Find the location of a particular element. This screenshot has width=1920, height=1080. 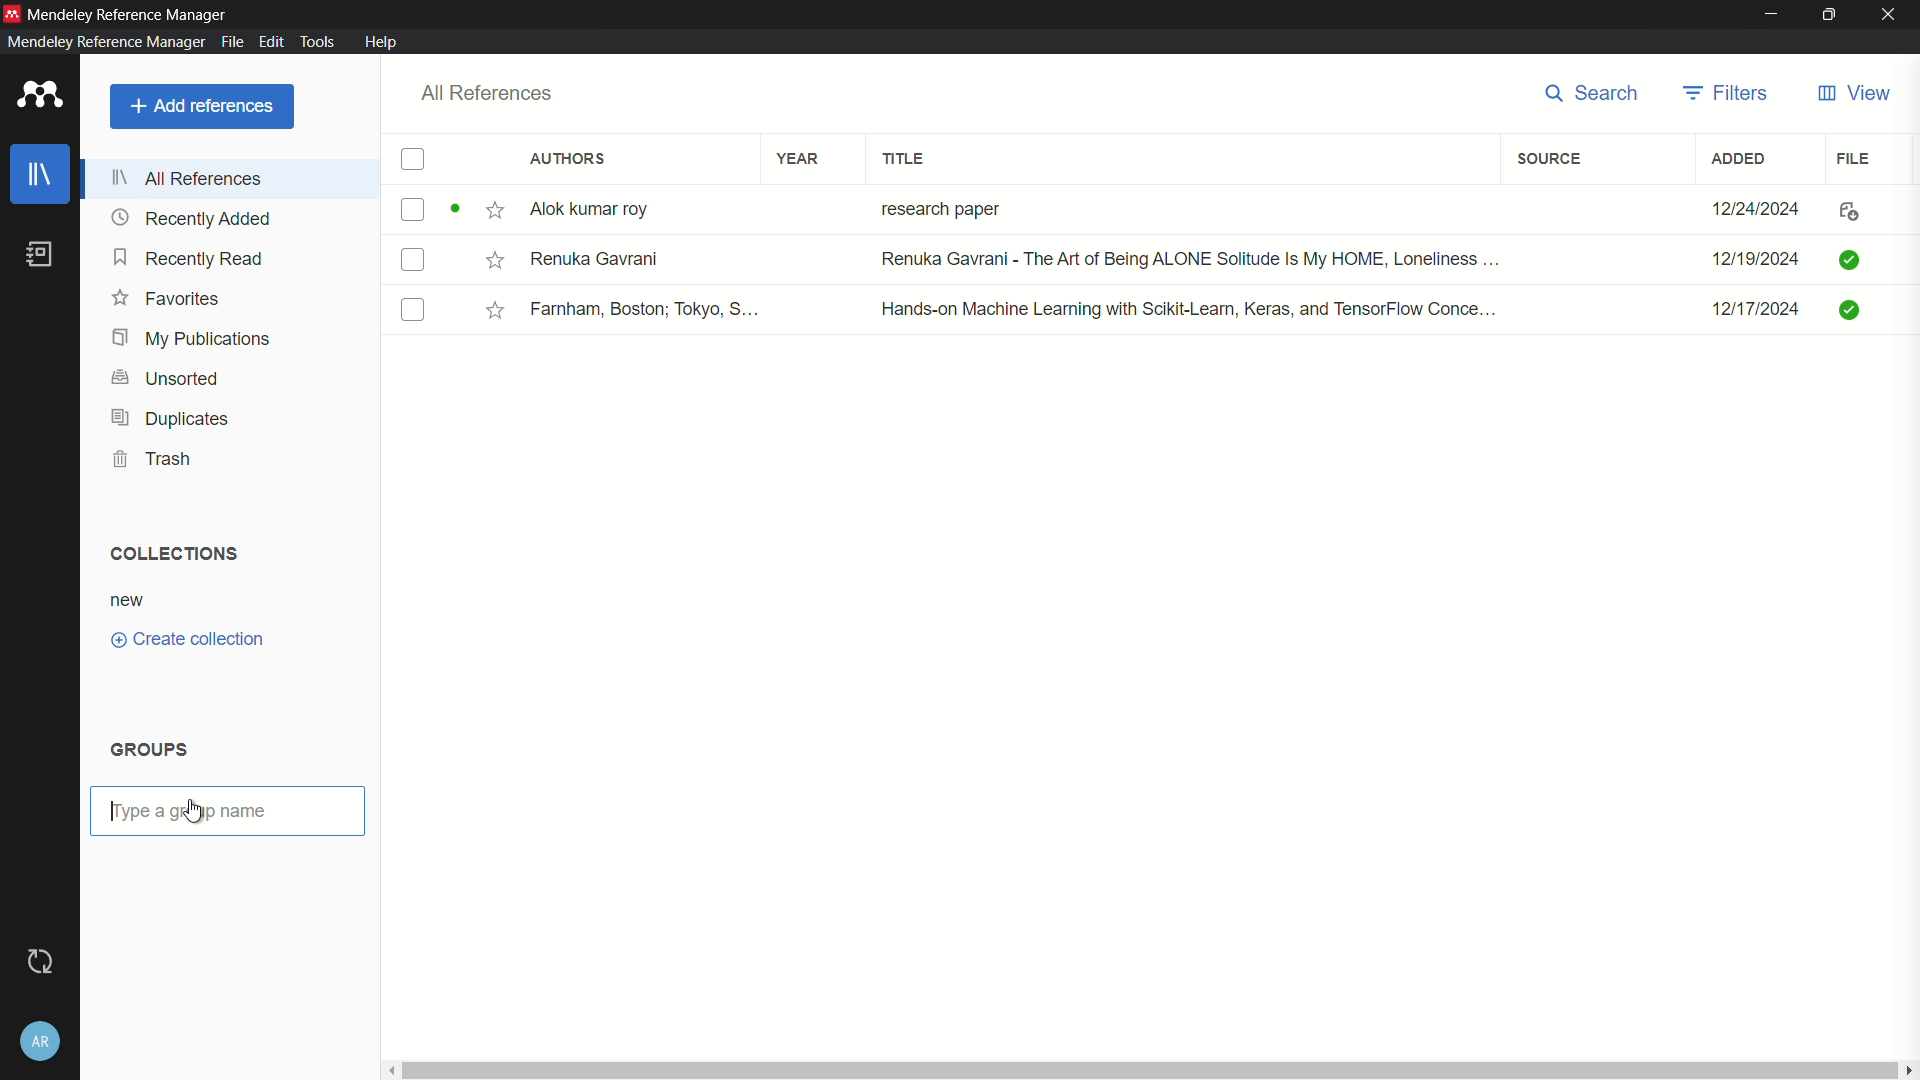

new is located at coordinates (128, 600).